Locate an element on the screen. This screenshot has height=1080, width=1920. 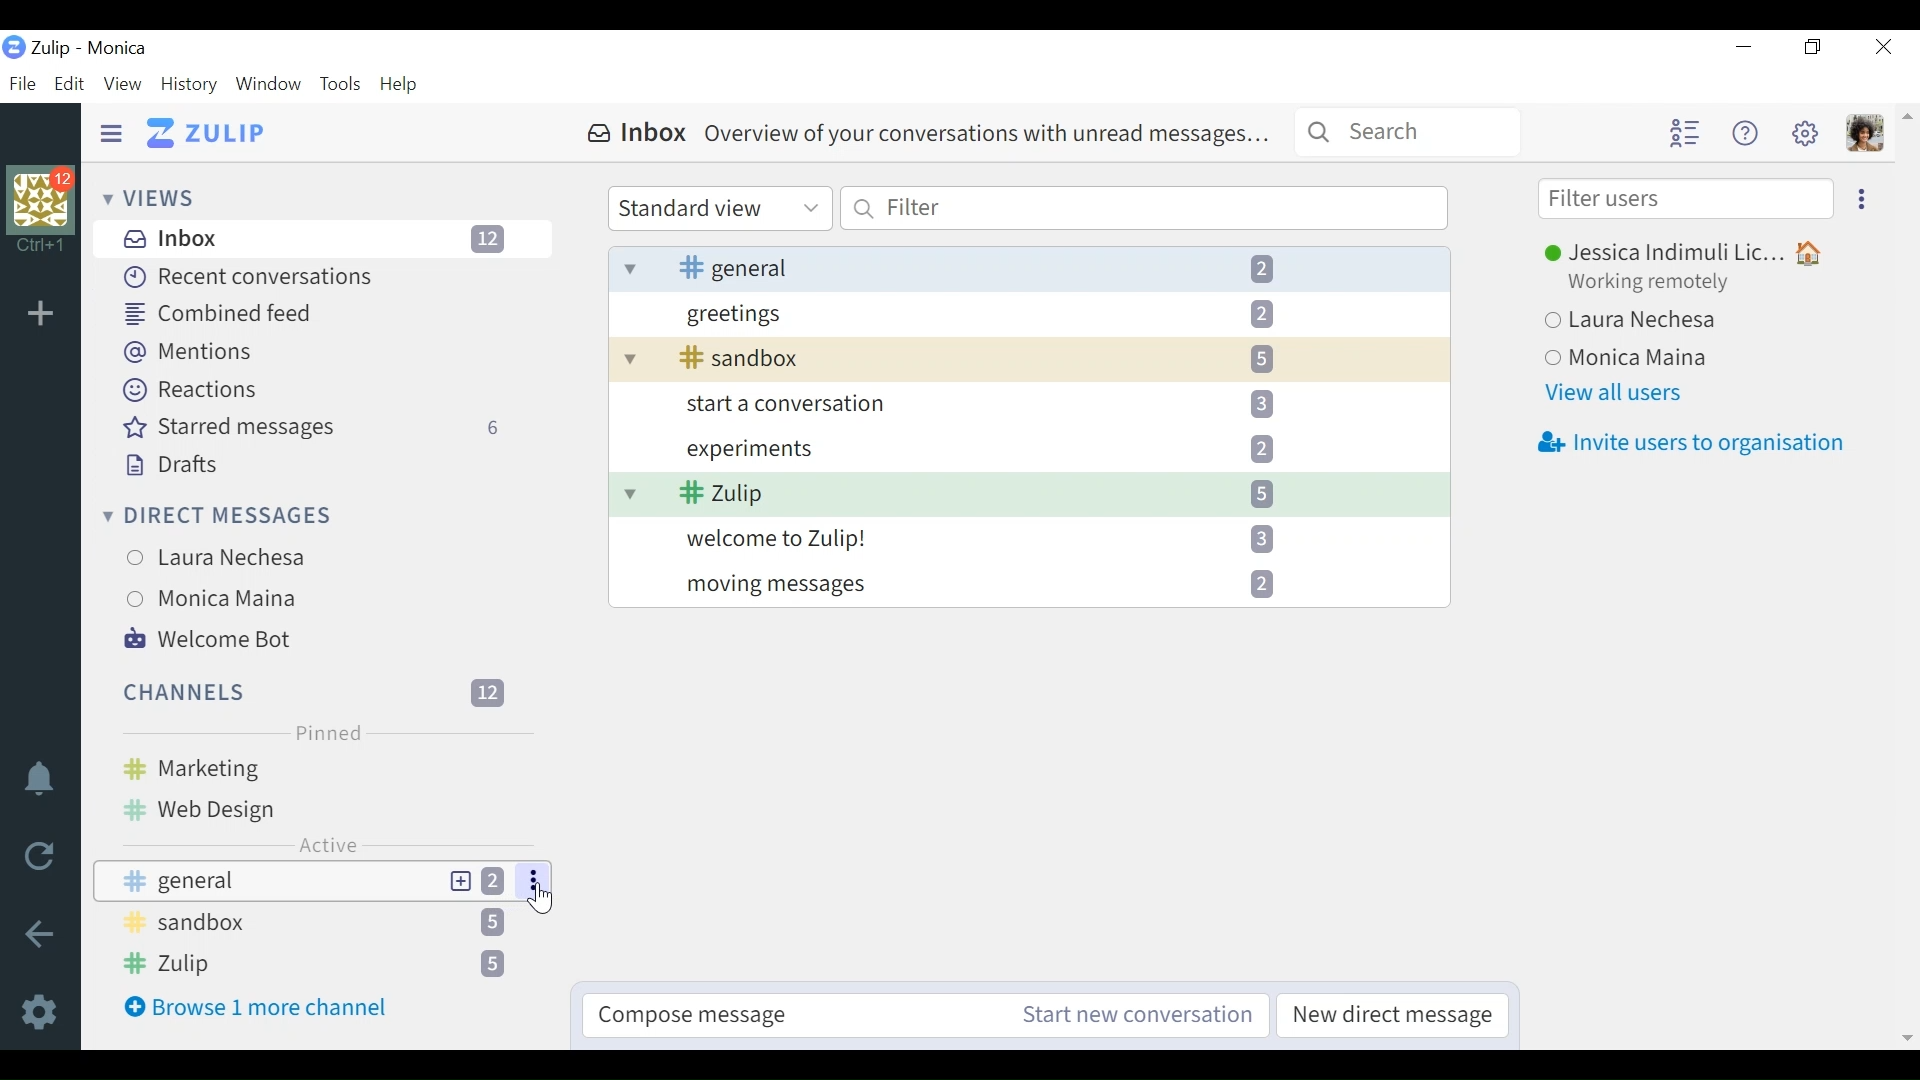
Tools is located at coordinates (341, 85).